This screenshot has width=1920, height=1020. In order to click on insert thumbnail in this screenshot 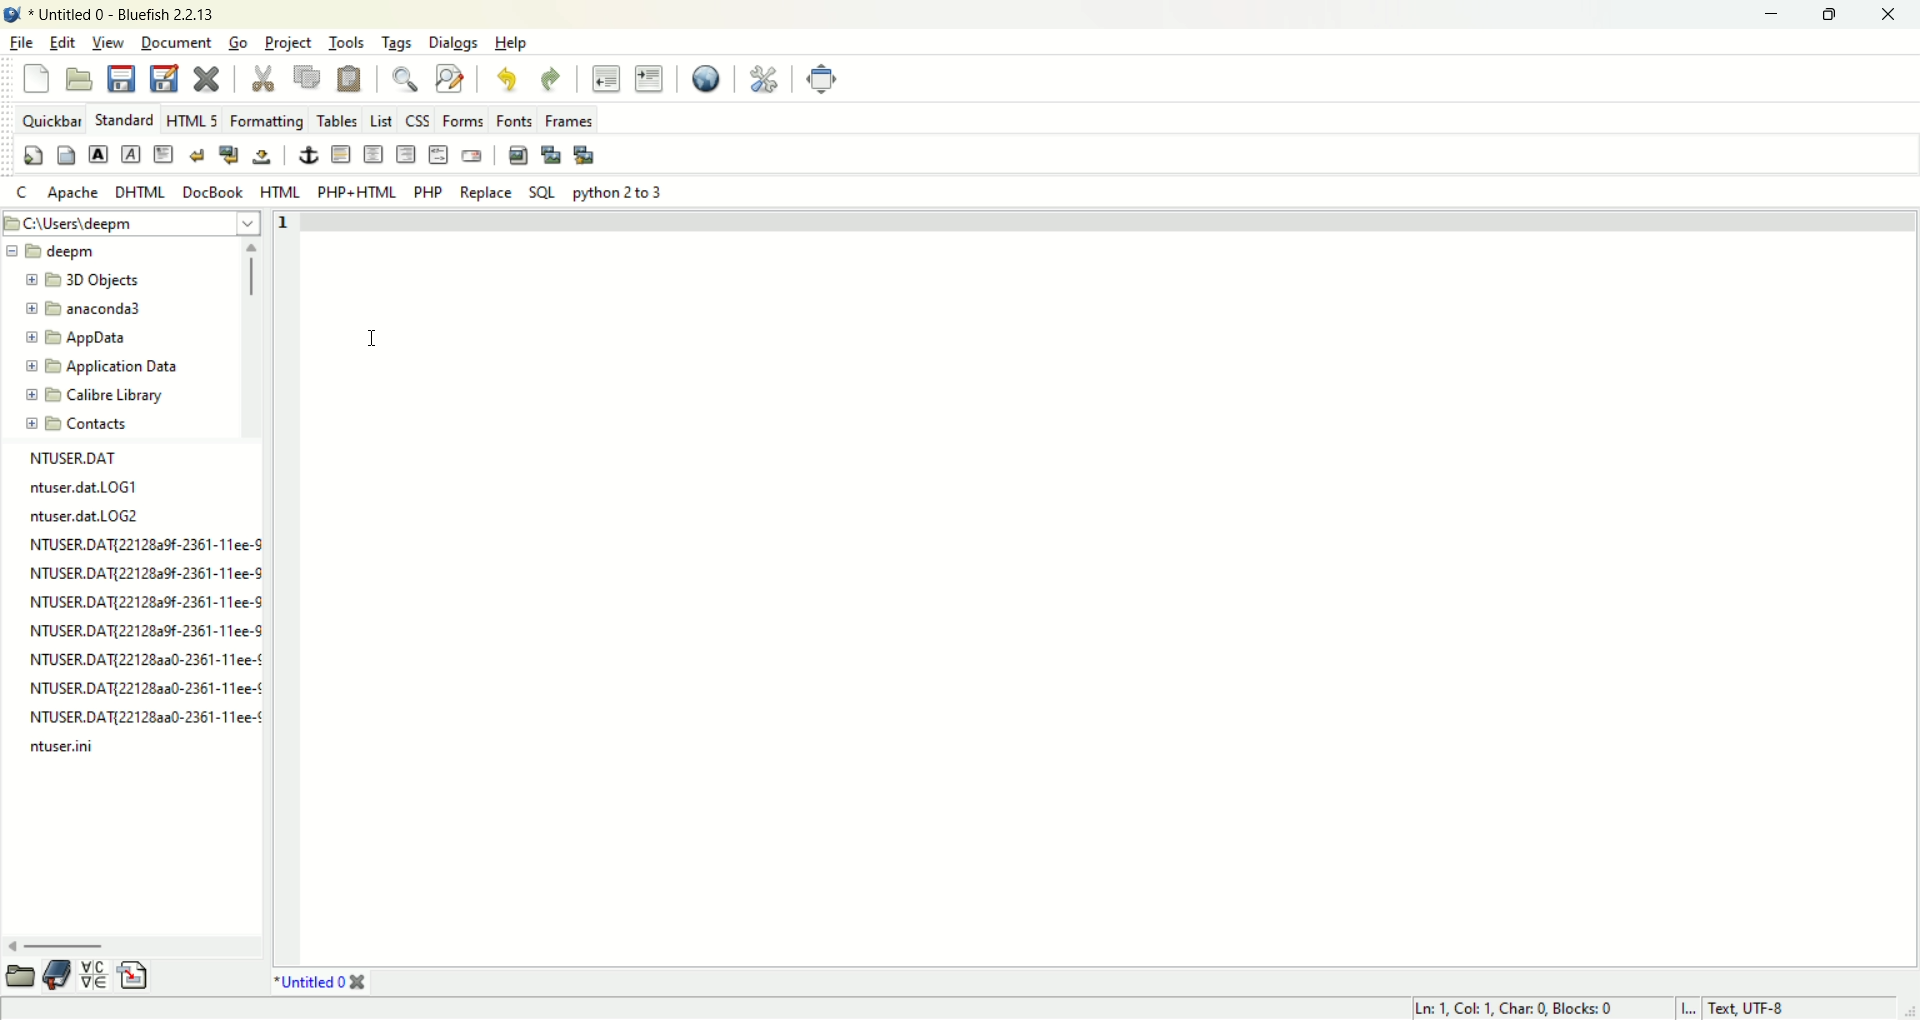, I will do `click(553, 154)`.